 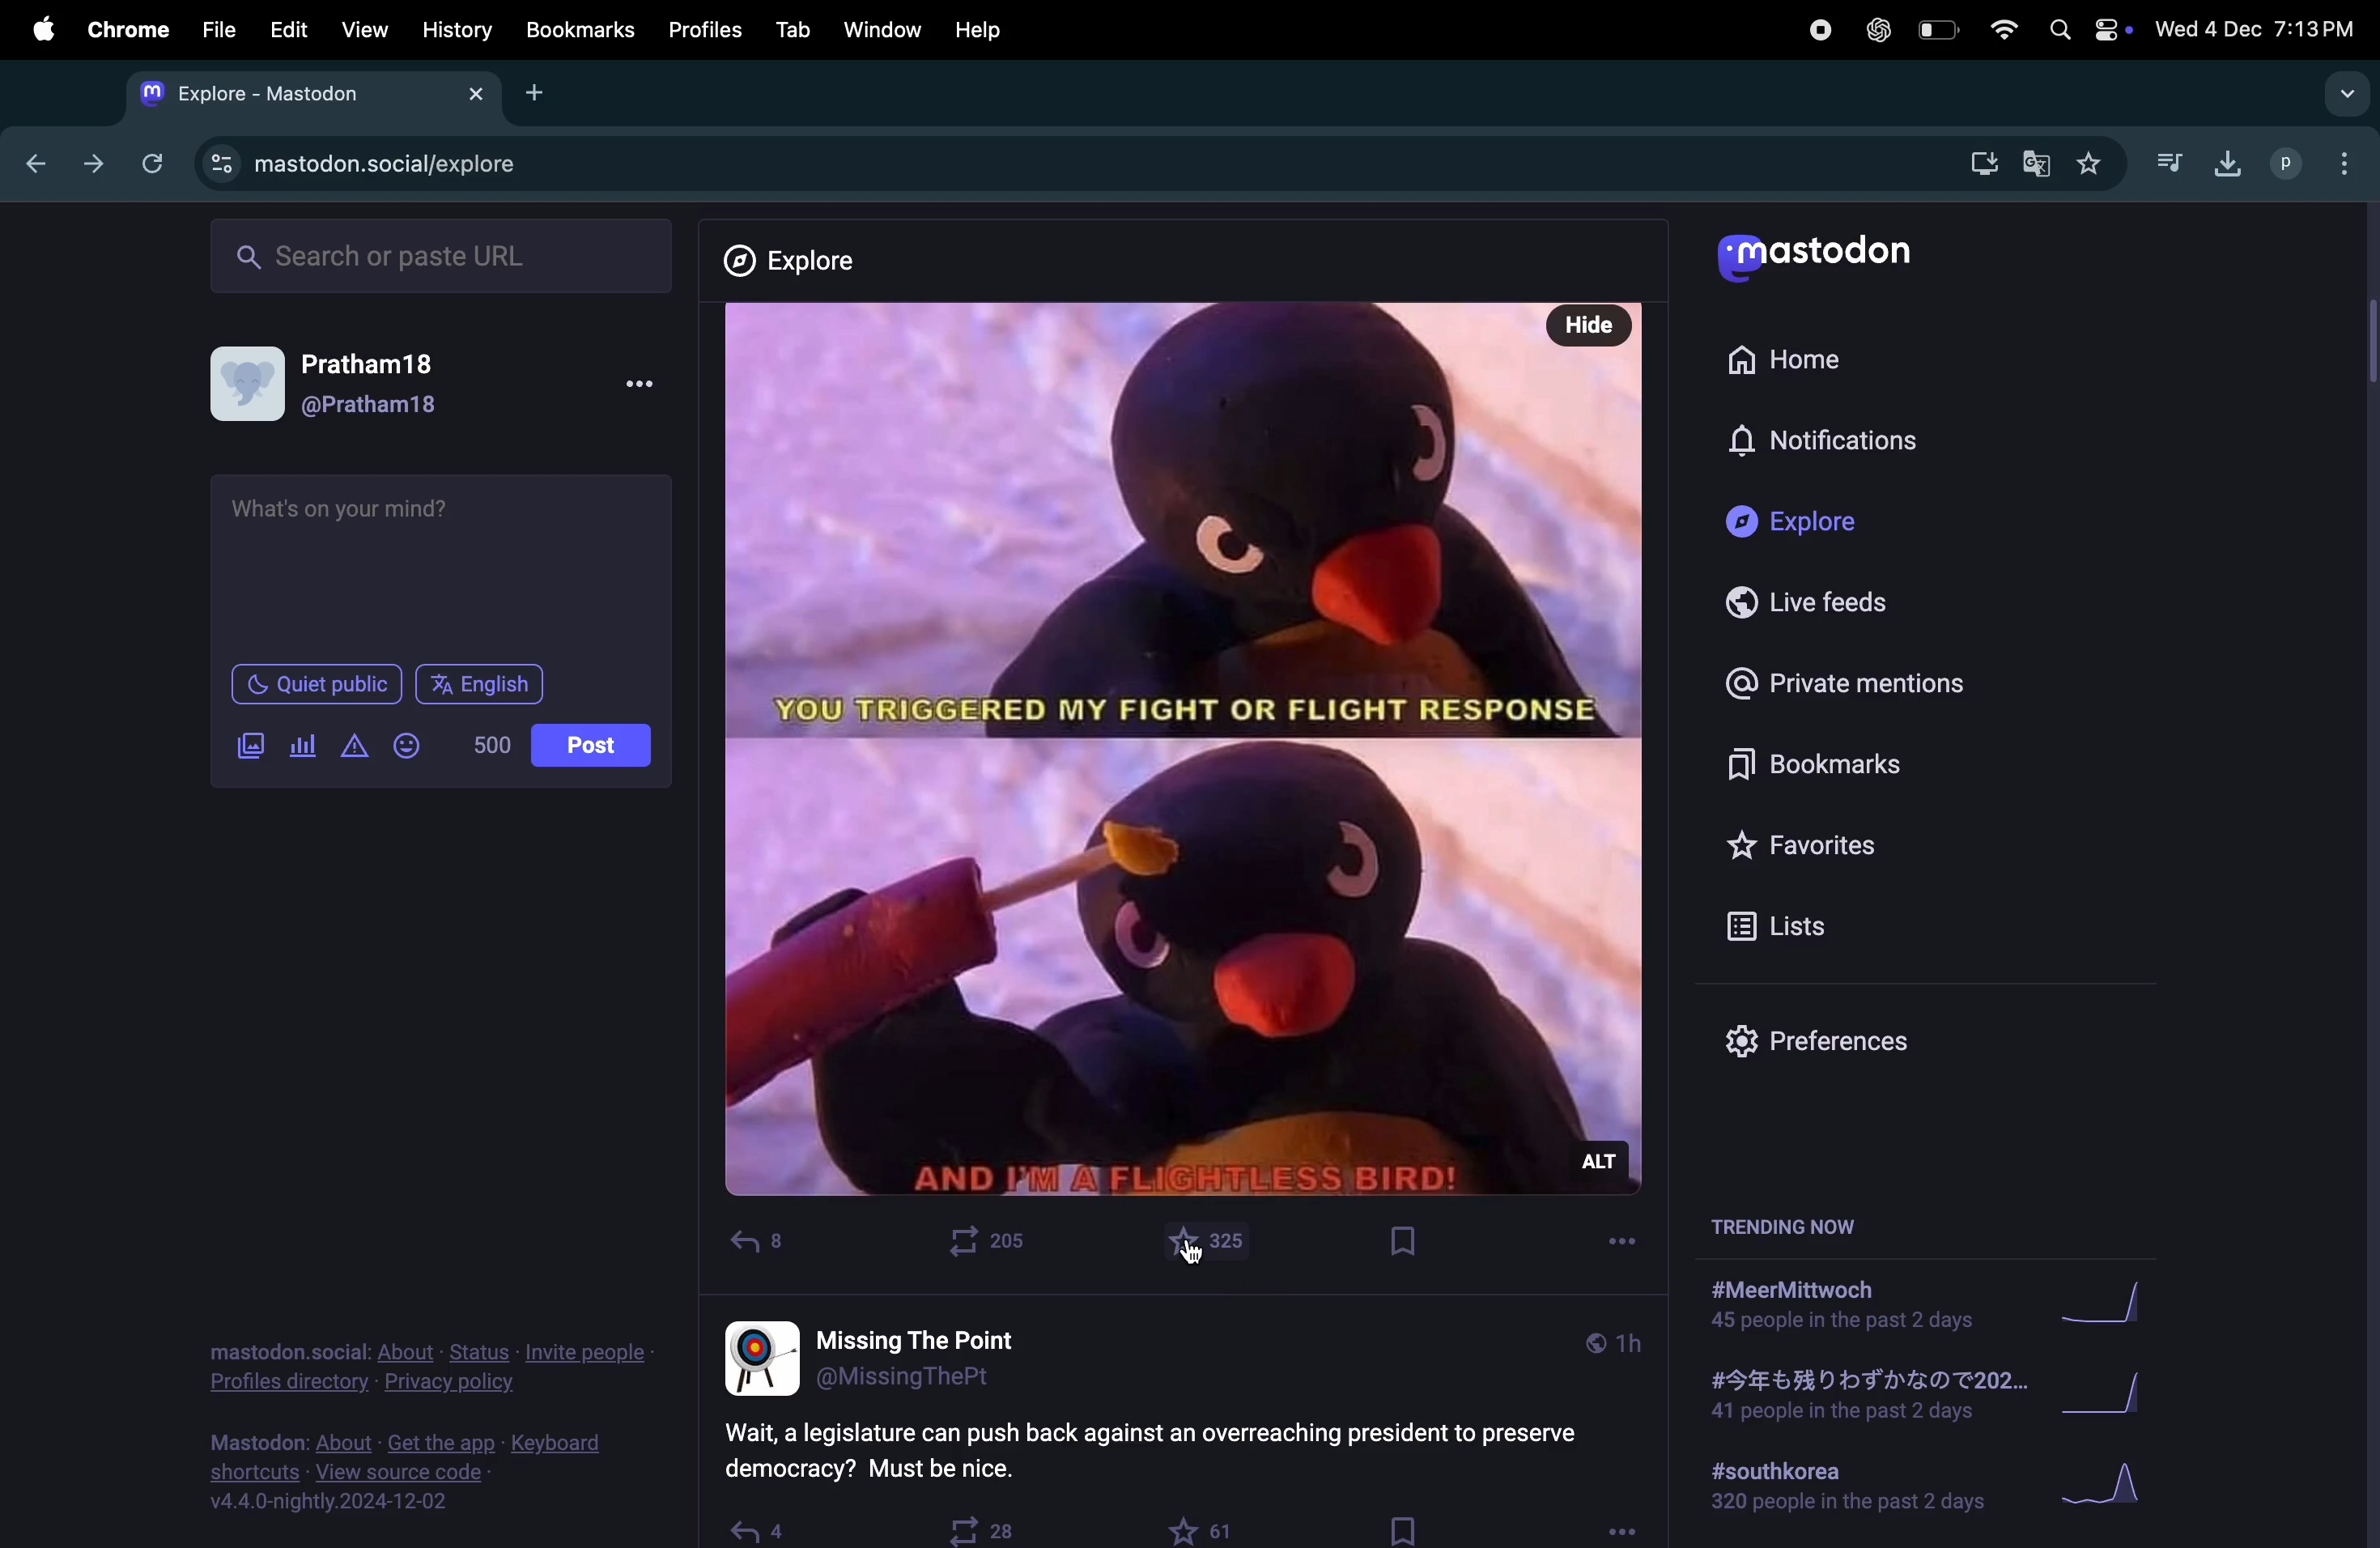 I want to click on search url, so click(x=433, y=253).